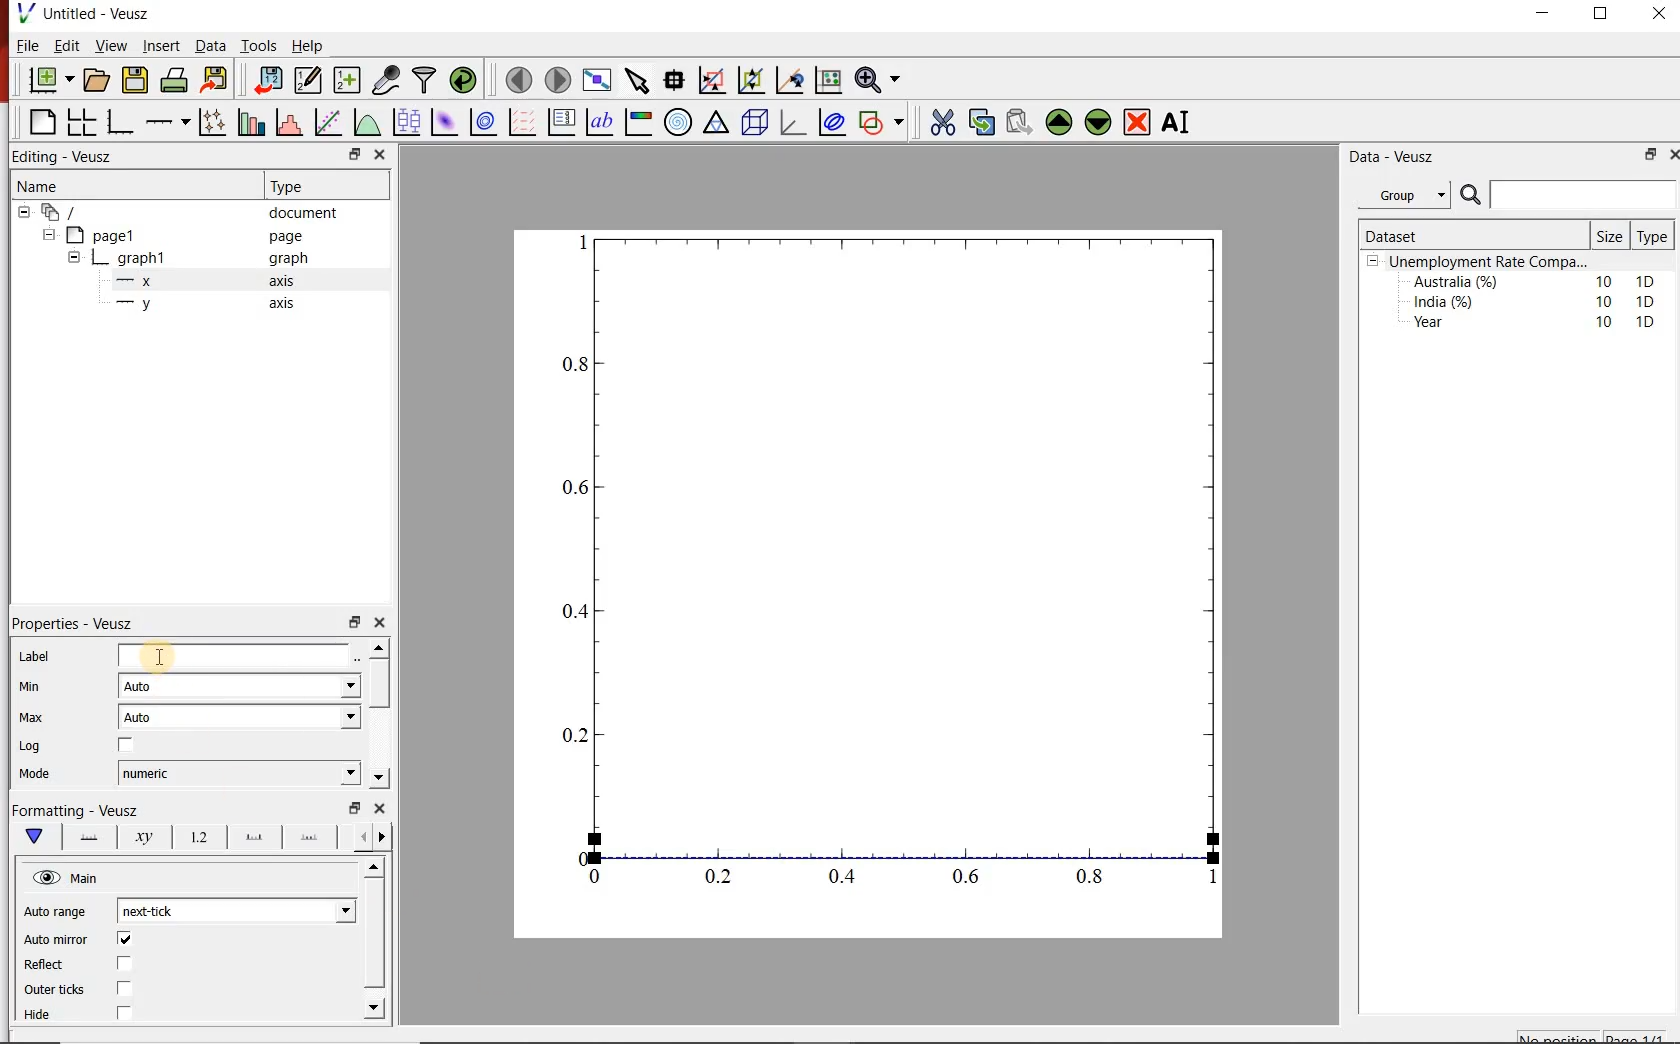 Image resolution: width=1680 pixels, height=1044 pixels. I want to click on tick labels, so click(200, 838).